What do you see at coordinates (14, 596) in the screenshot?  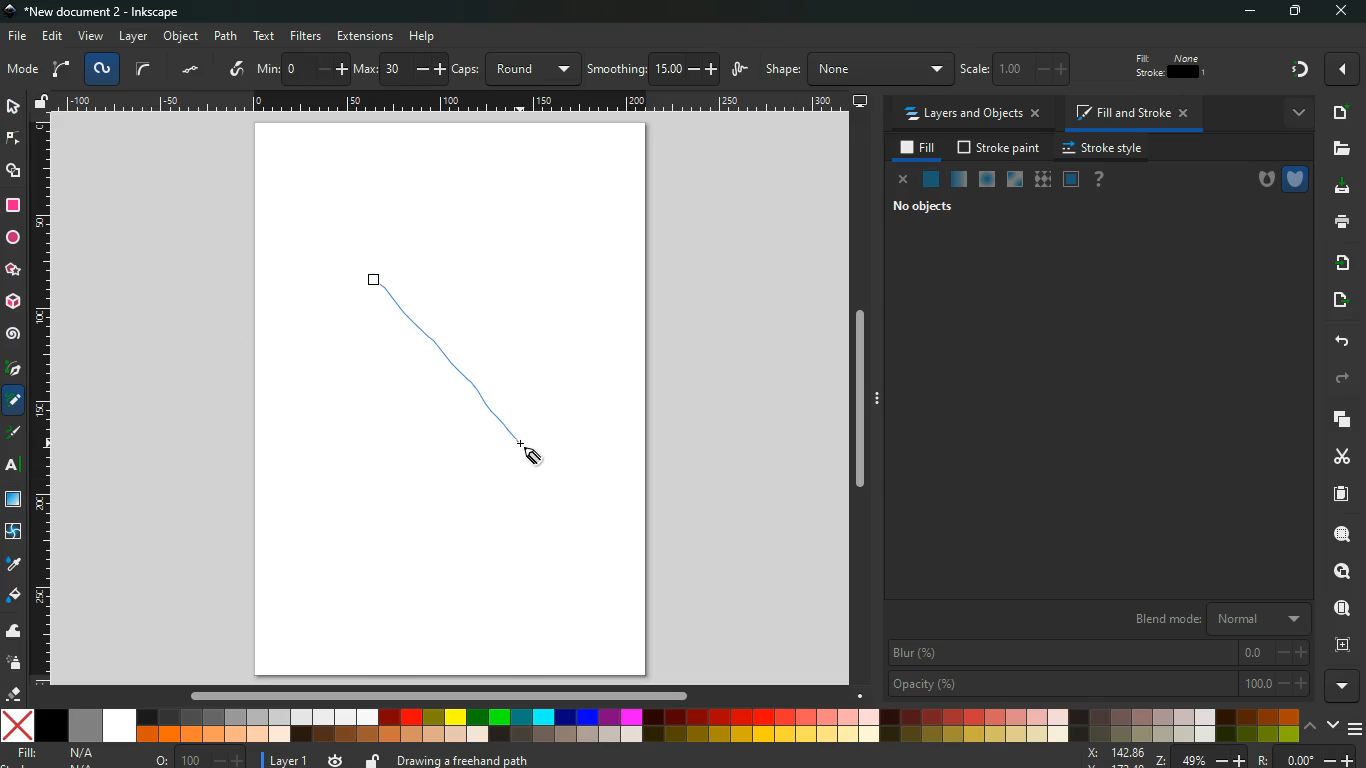 I see `fill` at bounding box center [14, 596].